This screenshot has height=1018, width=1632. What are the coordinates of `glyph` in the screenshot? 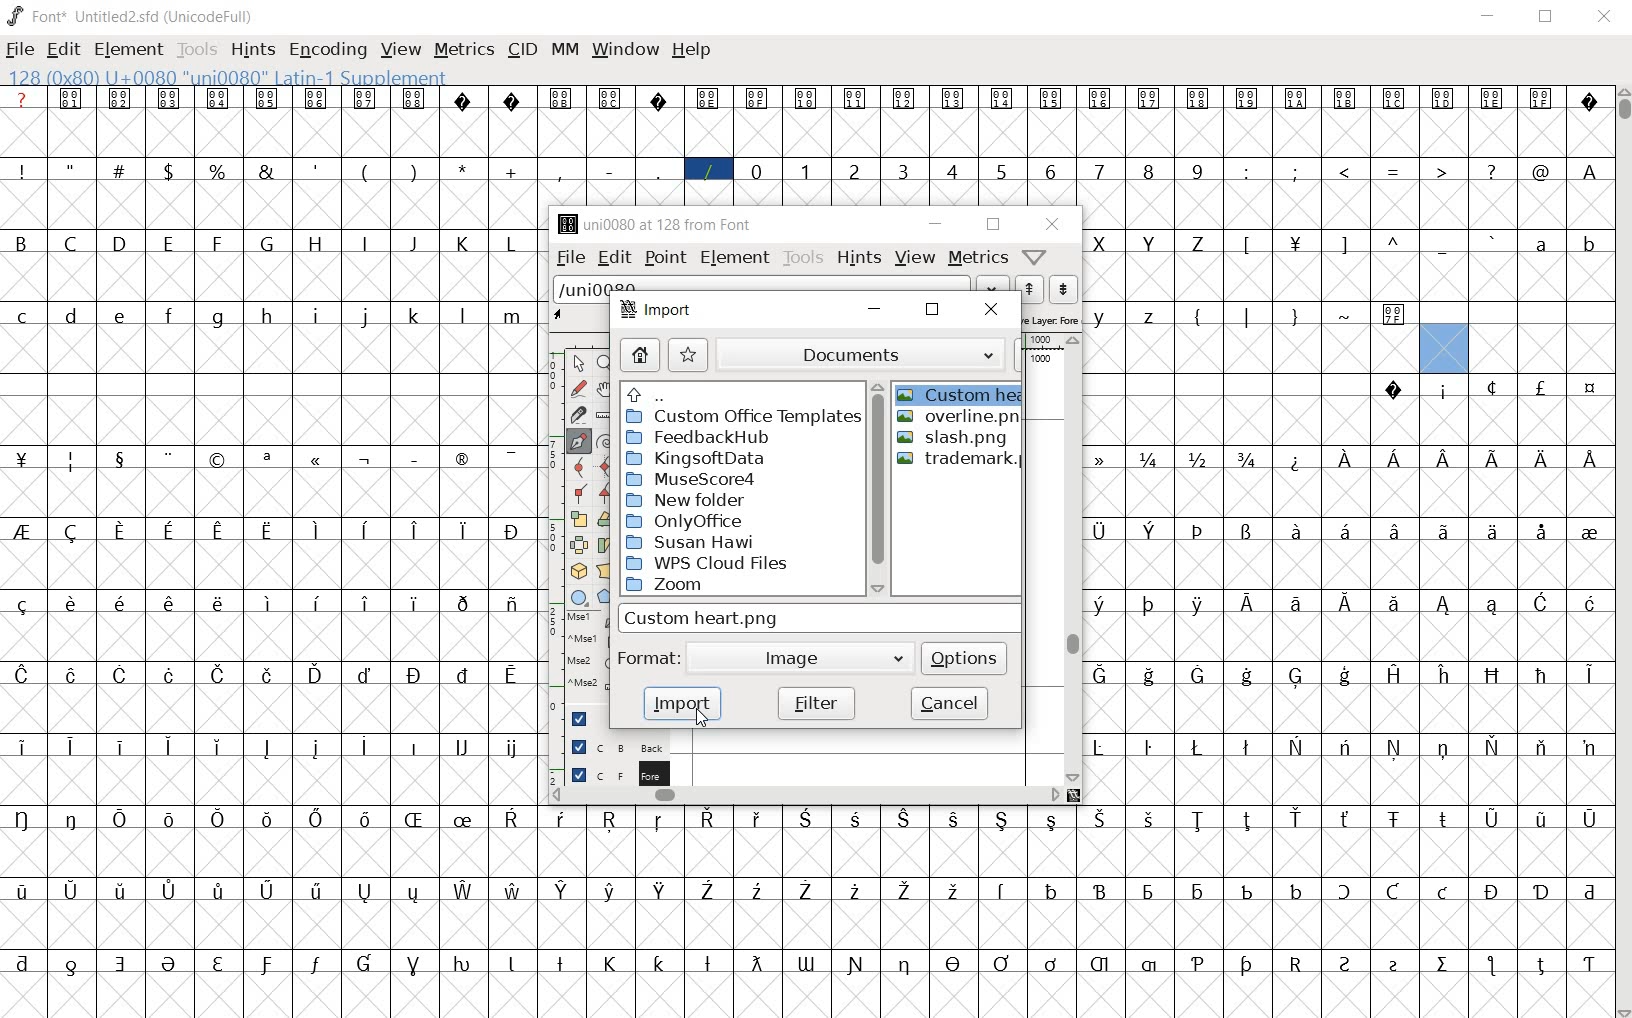 It's located at (1492, 459).